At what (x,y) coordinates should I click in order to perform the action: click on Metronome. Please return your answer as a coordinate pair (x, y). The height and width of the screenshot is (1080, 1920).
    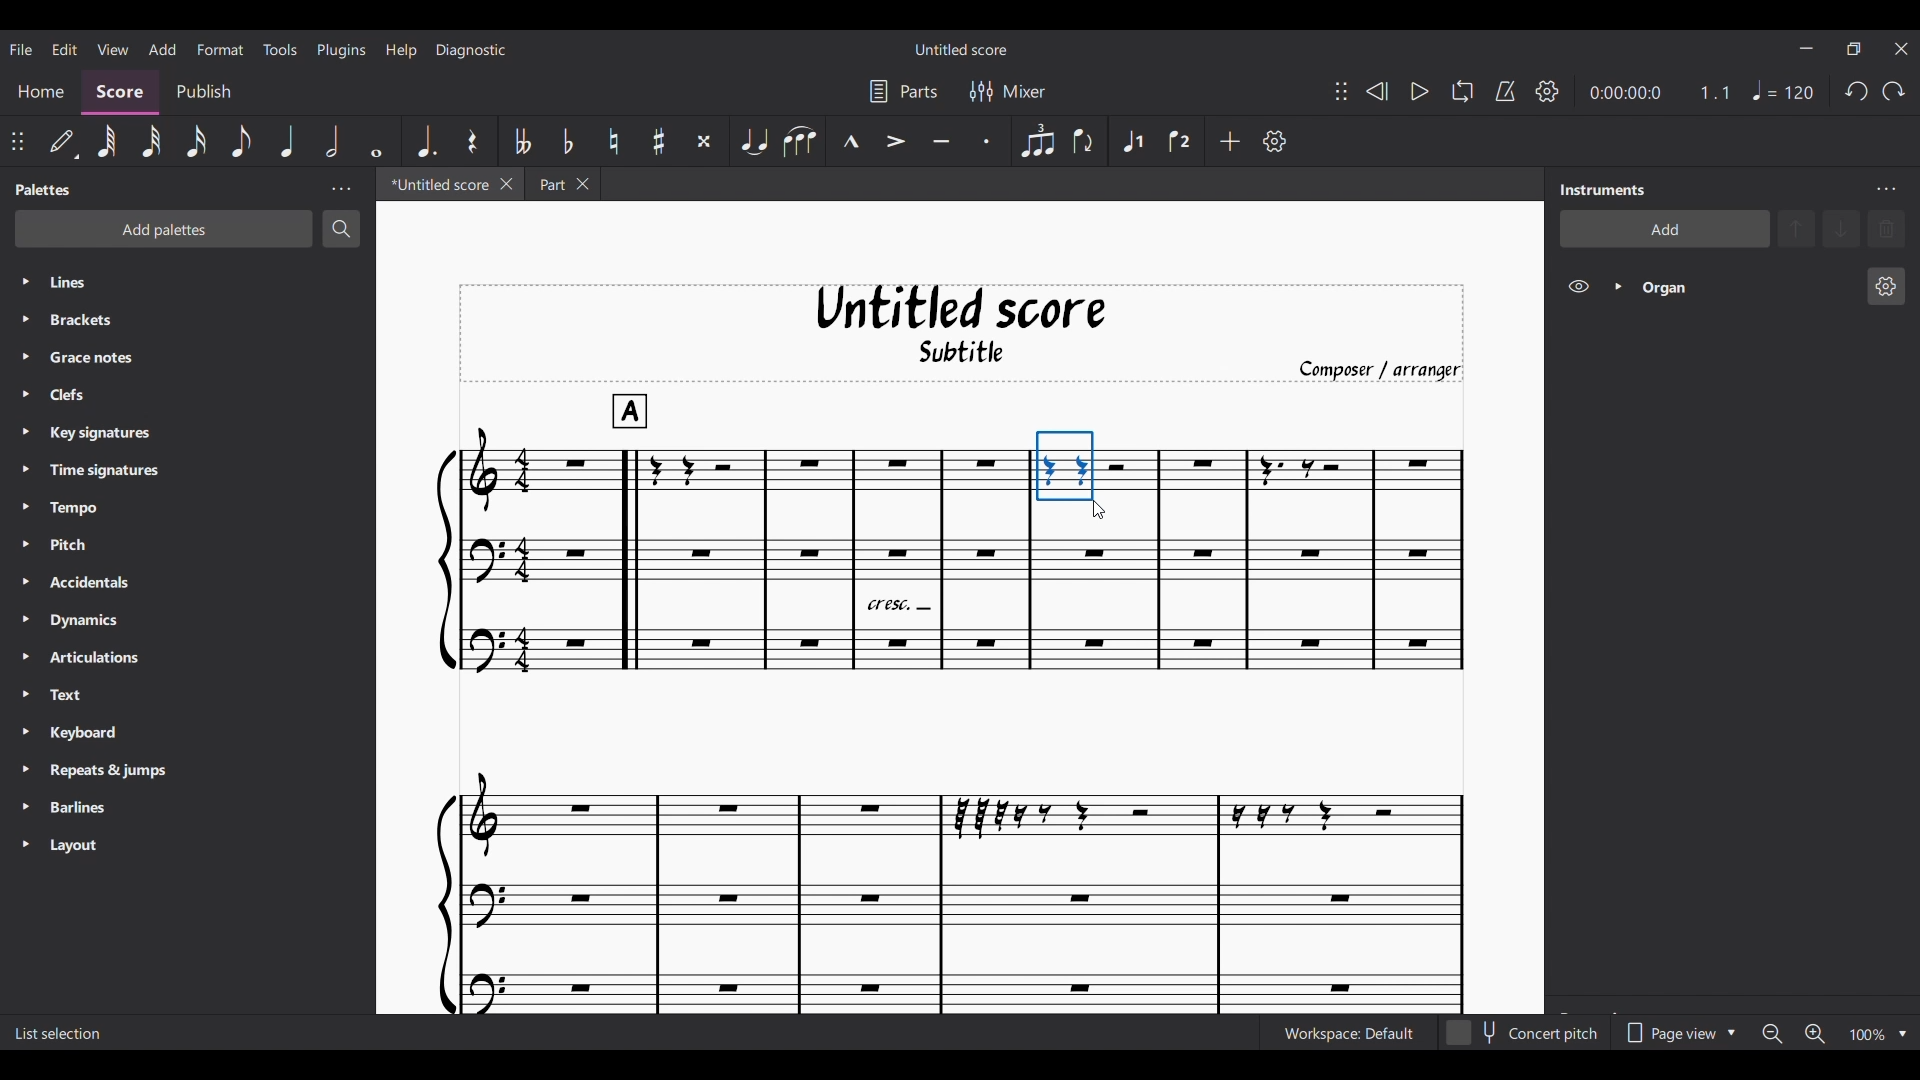
    Looking at the image, I should click on (1506, 92).